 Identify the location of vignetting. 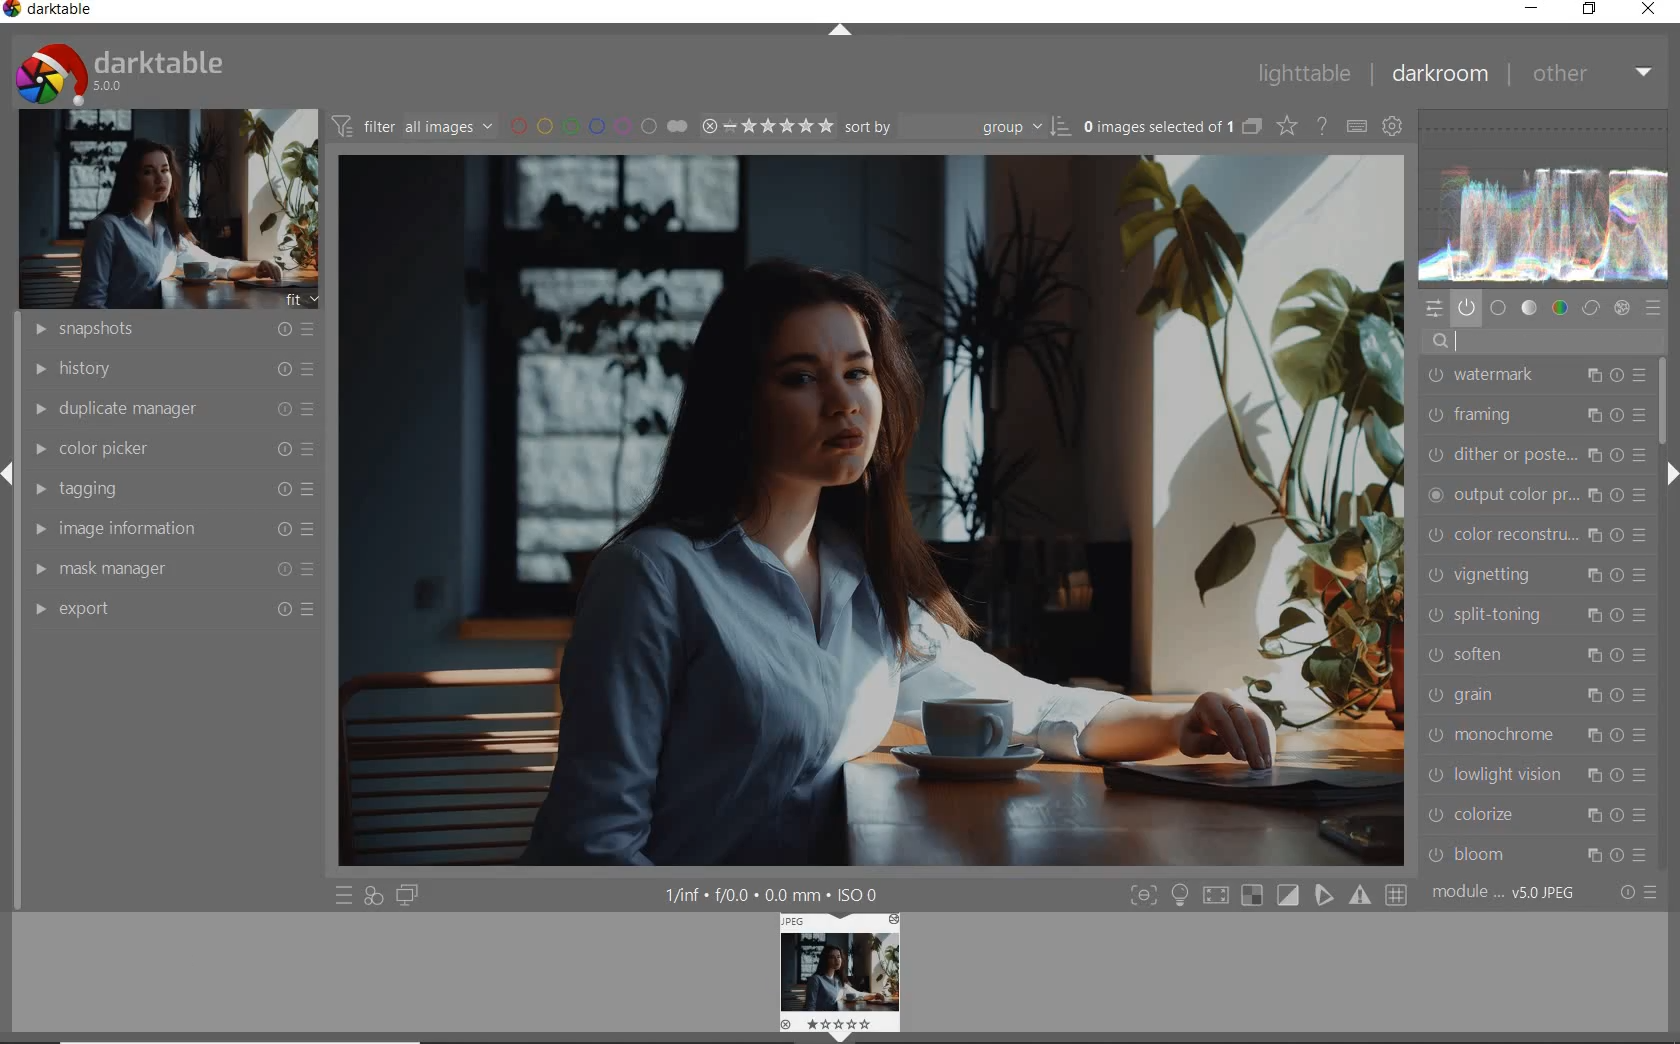
(1537, 576).